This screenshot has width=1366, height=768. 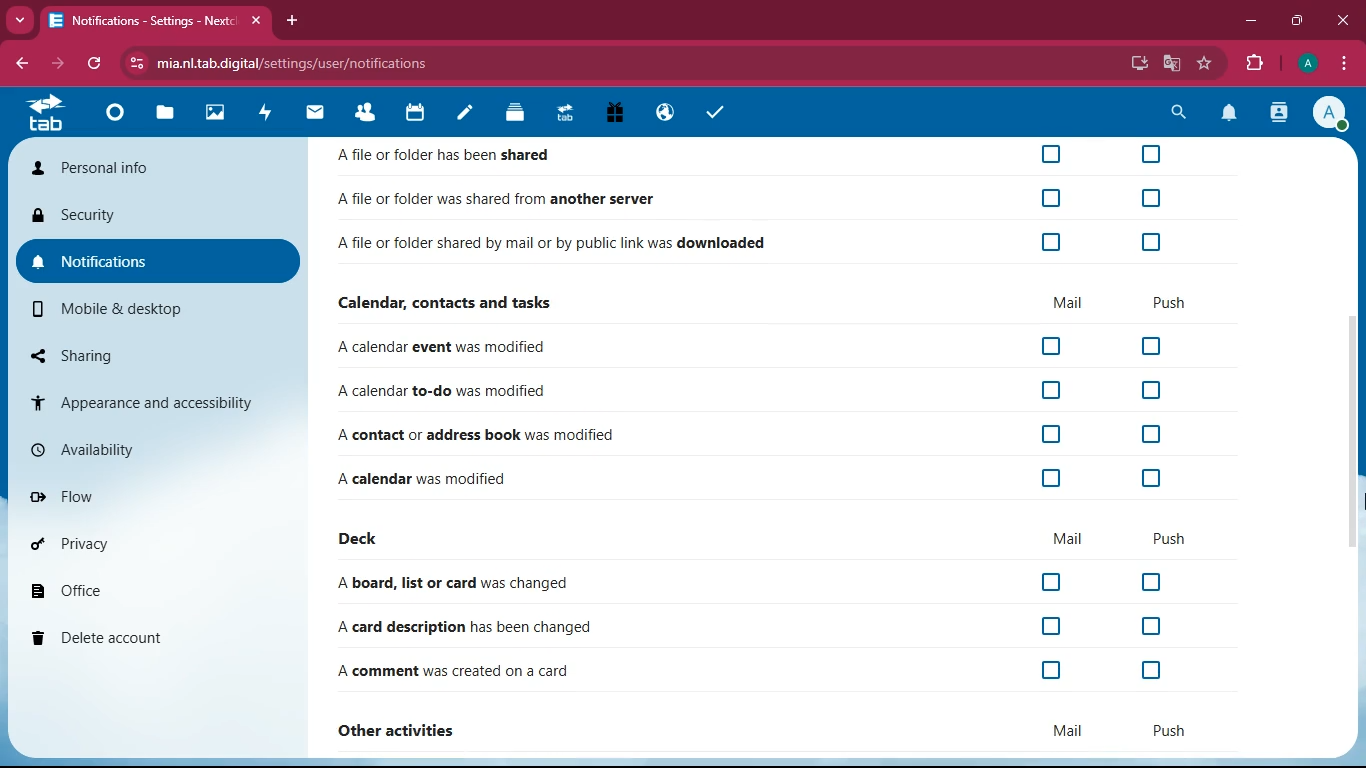 I want to click on Vertical Scrollbar, so click(x=1352, y=433).